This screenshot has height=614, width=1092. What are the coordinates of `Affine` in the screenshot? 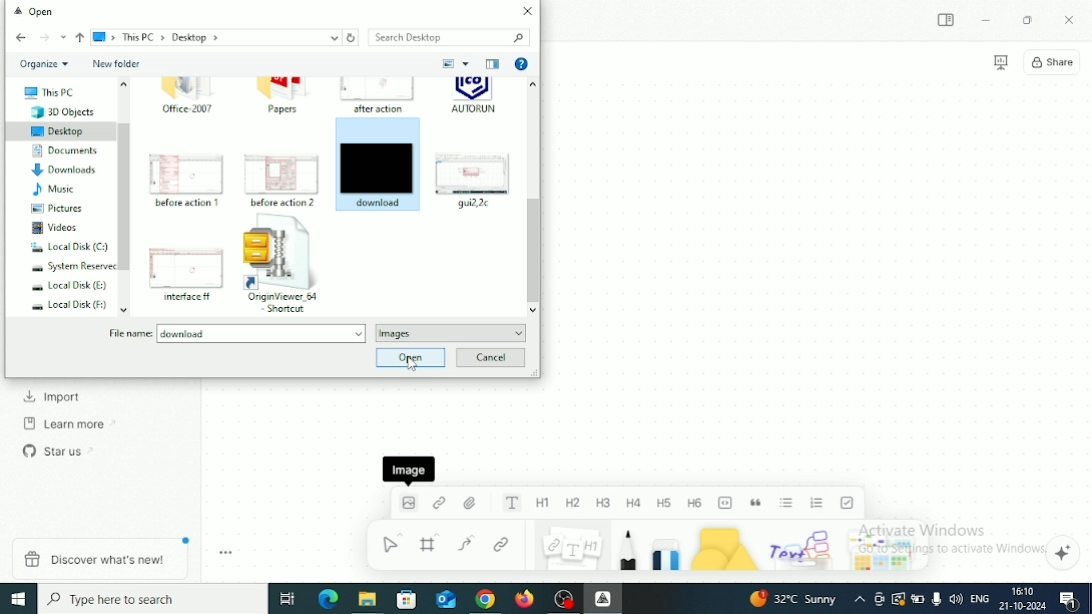 It's located at (603, 598).